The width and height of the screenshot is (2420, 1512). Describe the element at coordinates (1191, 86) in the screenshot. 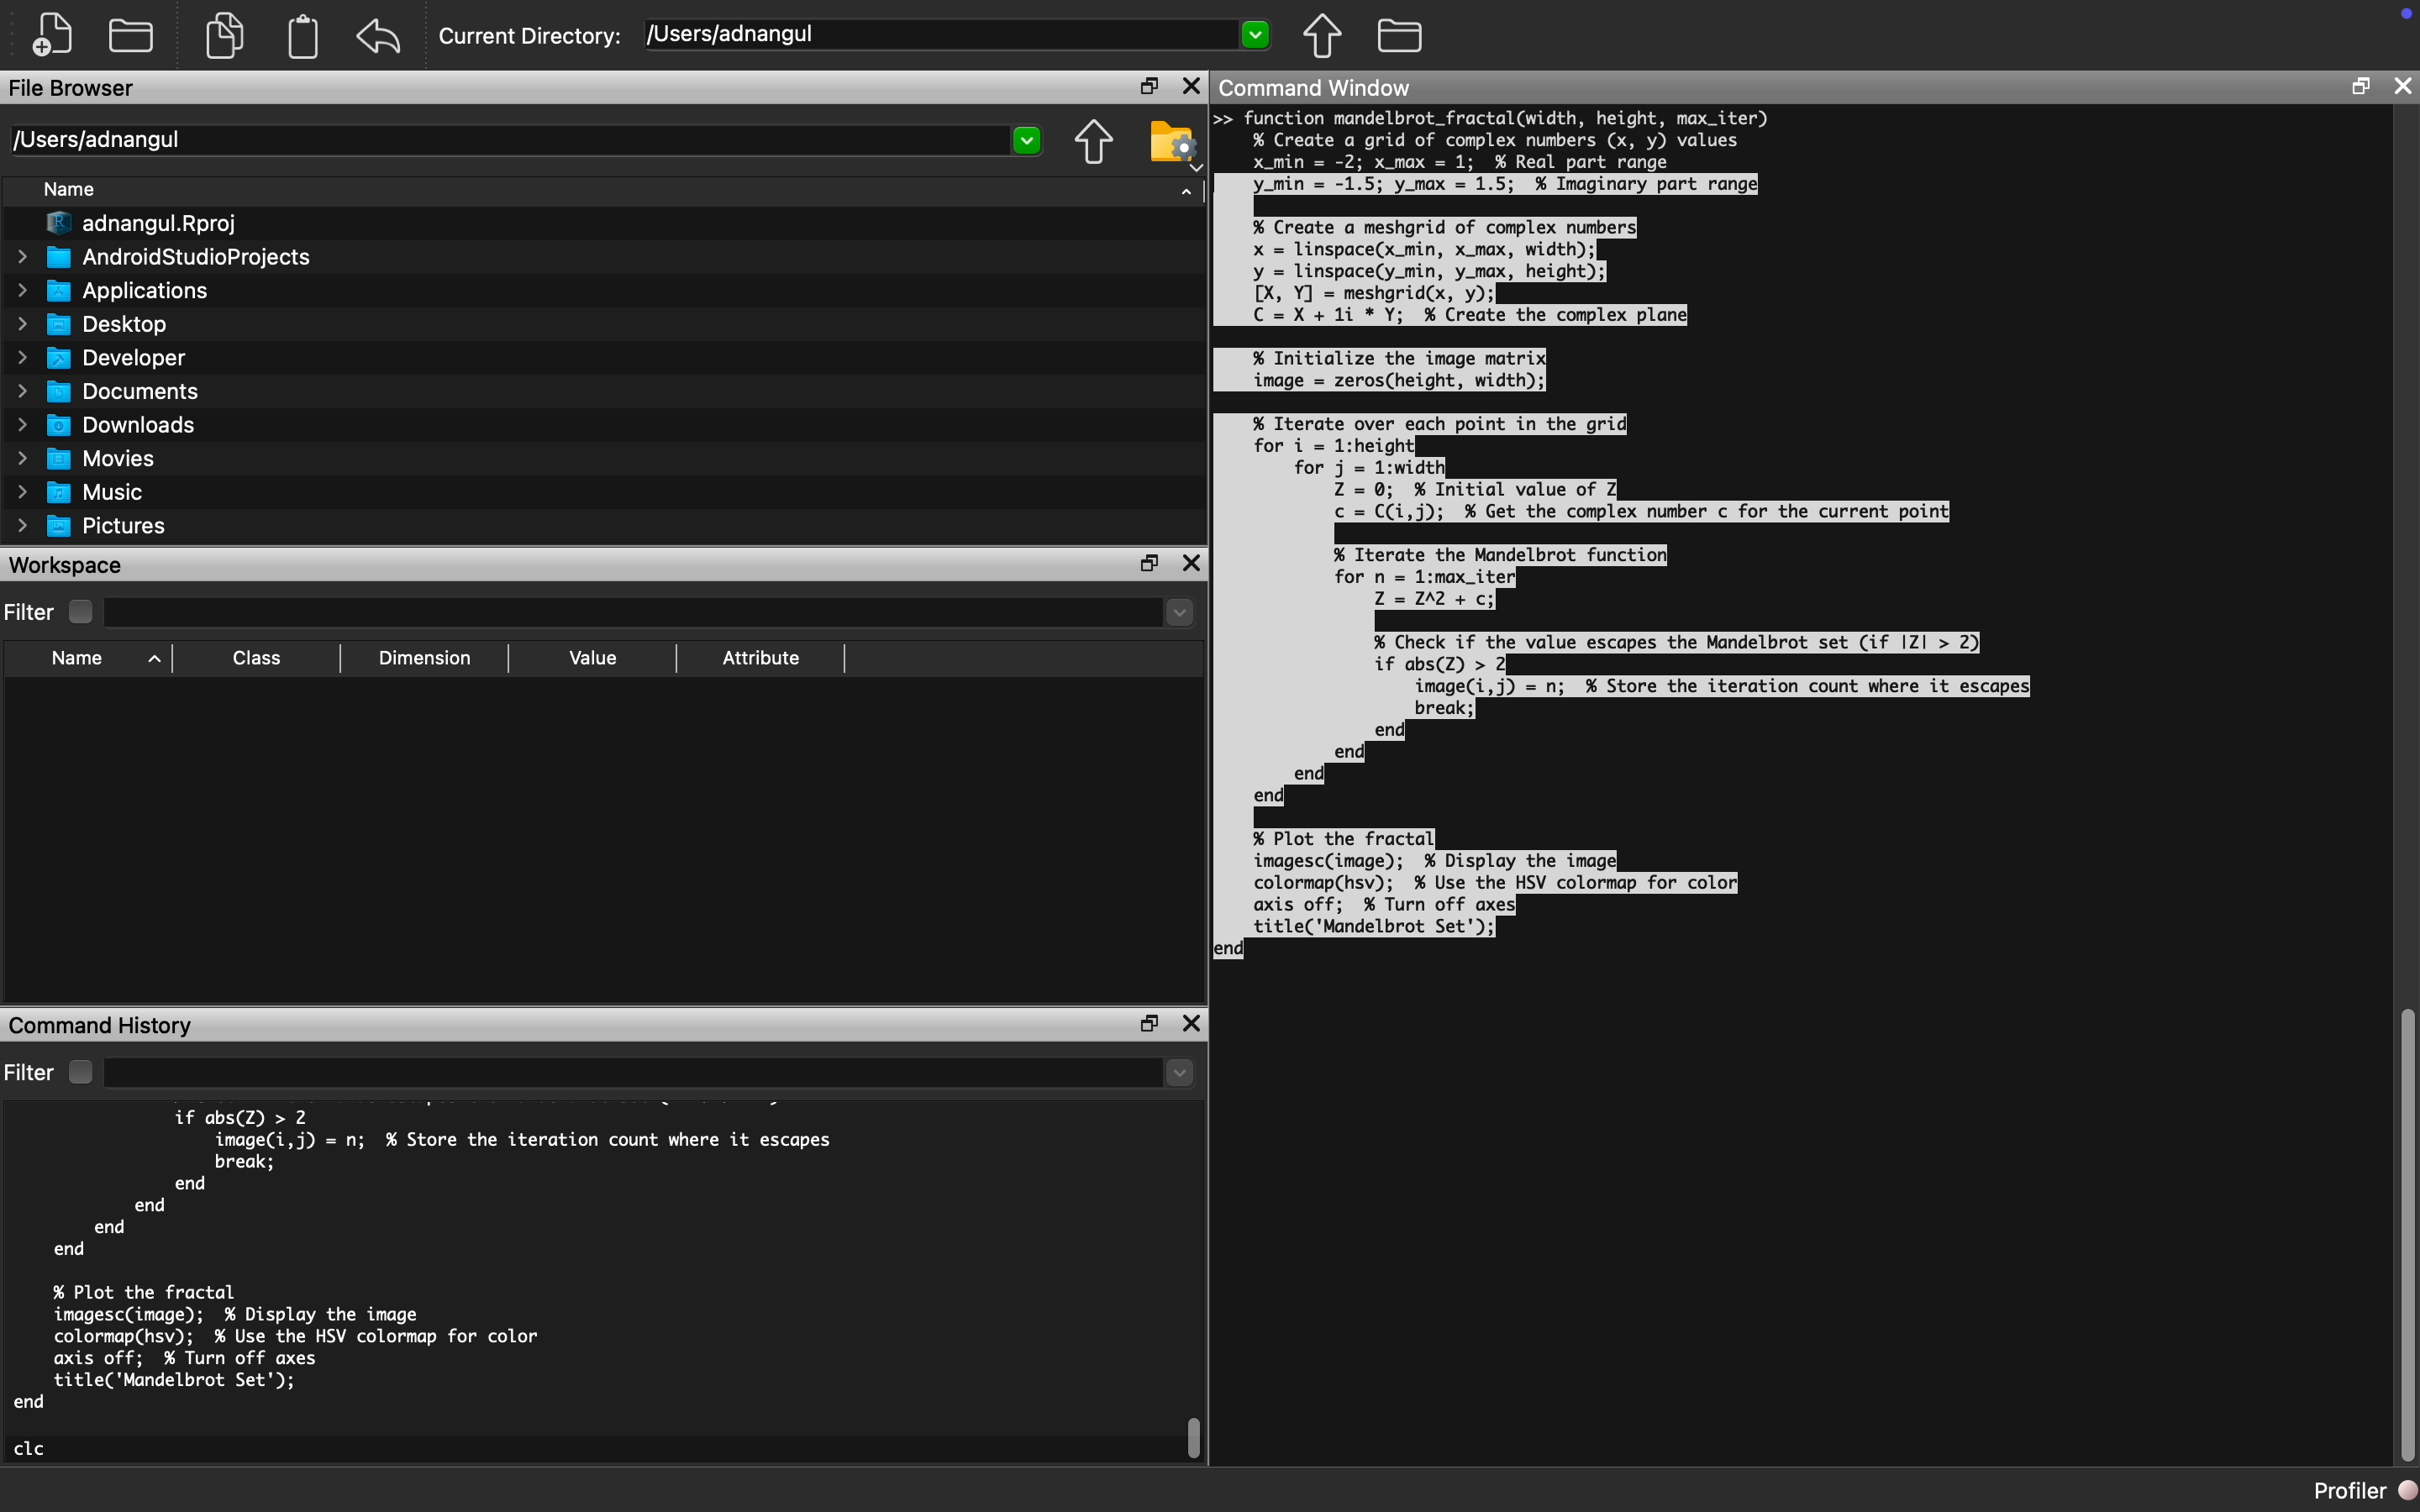

I see `Close` at that location.